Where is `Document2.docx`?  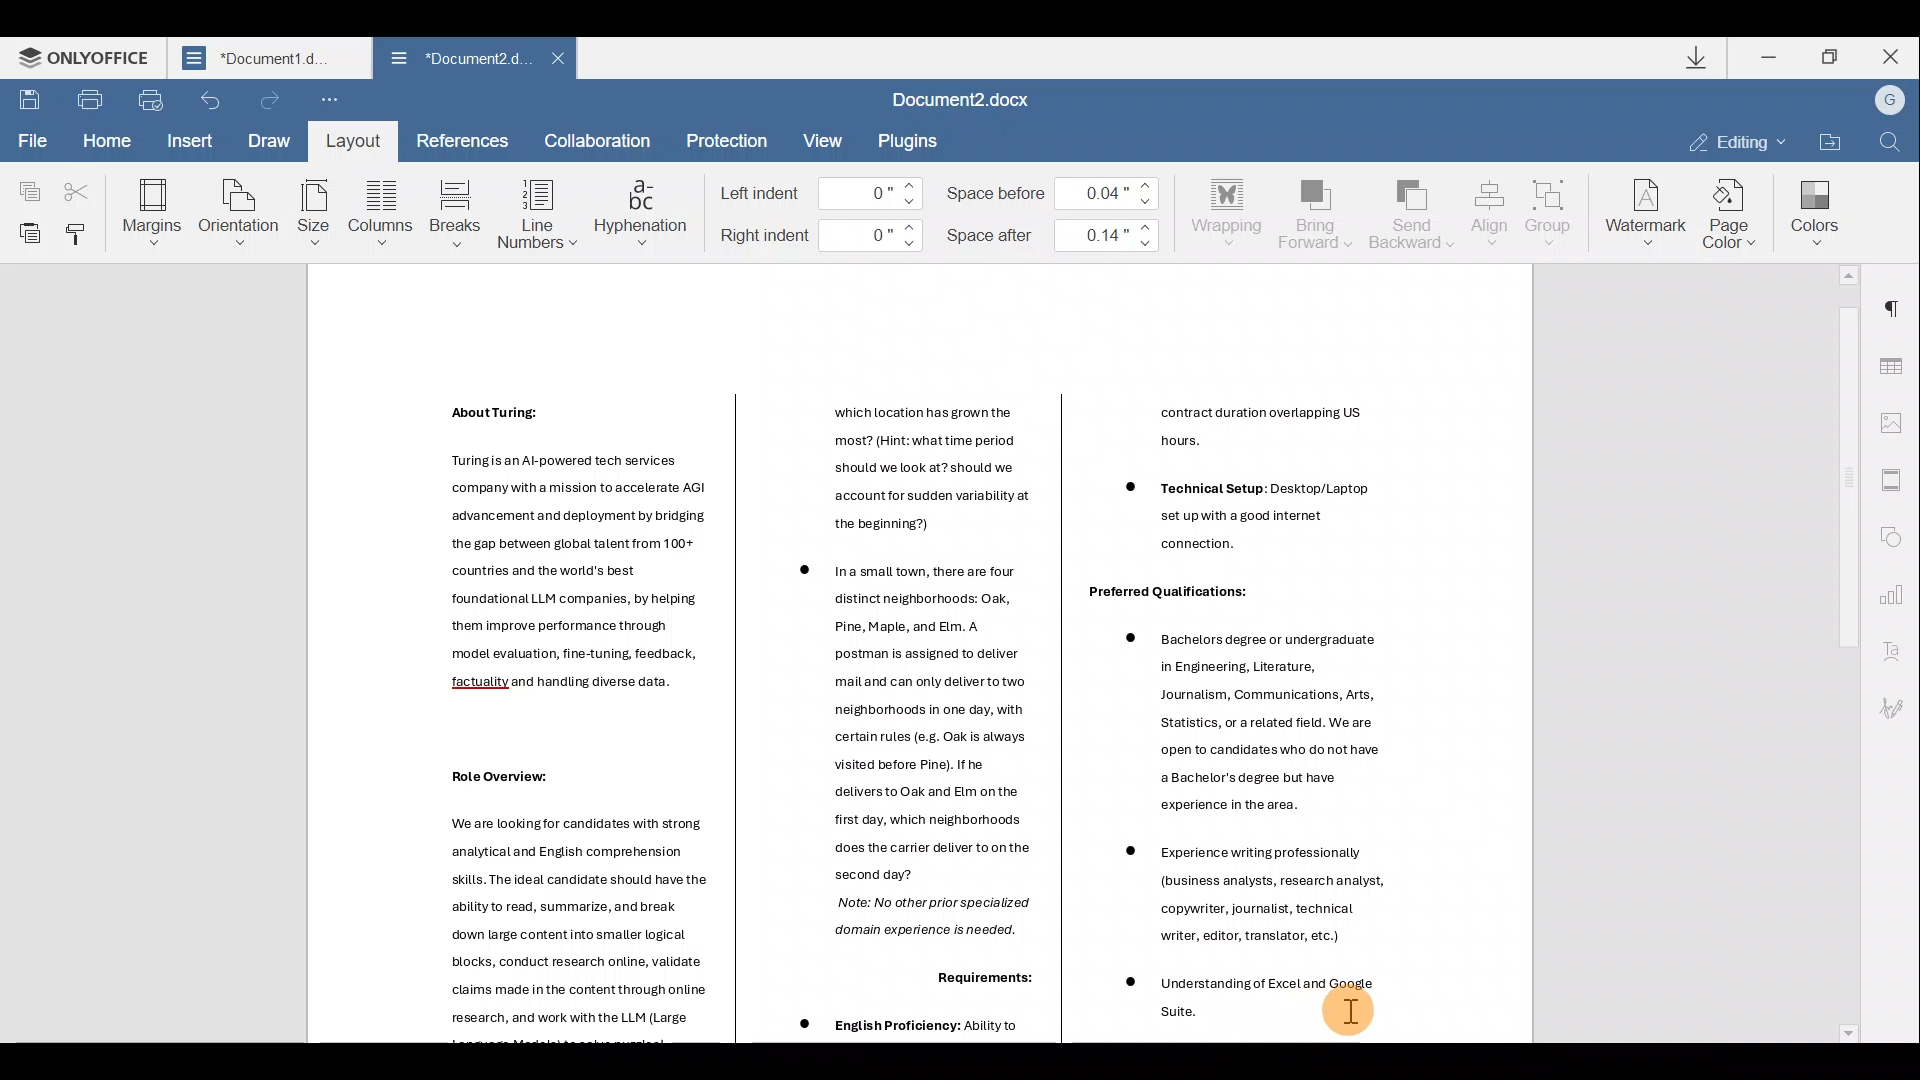
Document2.docx is located at coordinates (974, 101).